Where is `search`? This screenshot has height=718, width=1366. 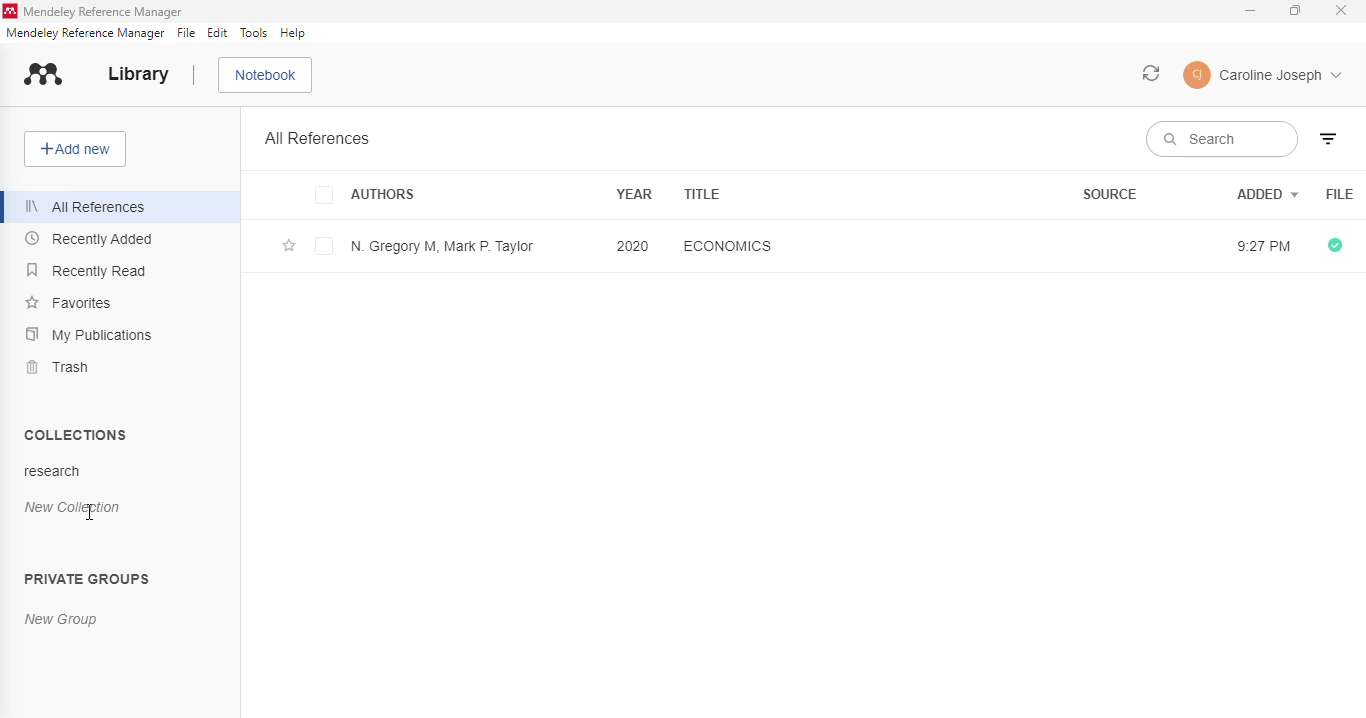
search is located at coordinates (1221, 139).